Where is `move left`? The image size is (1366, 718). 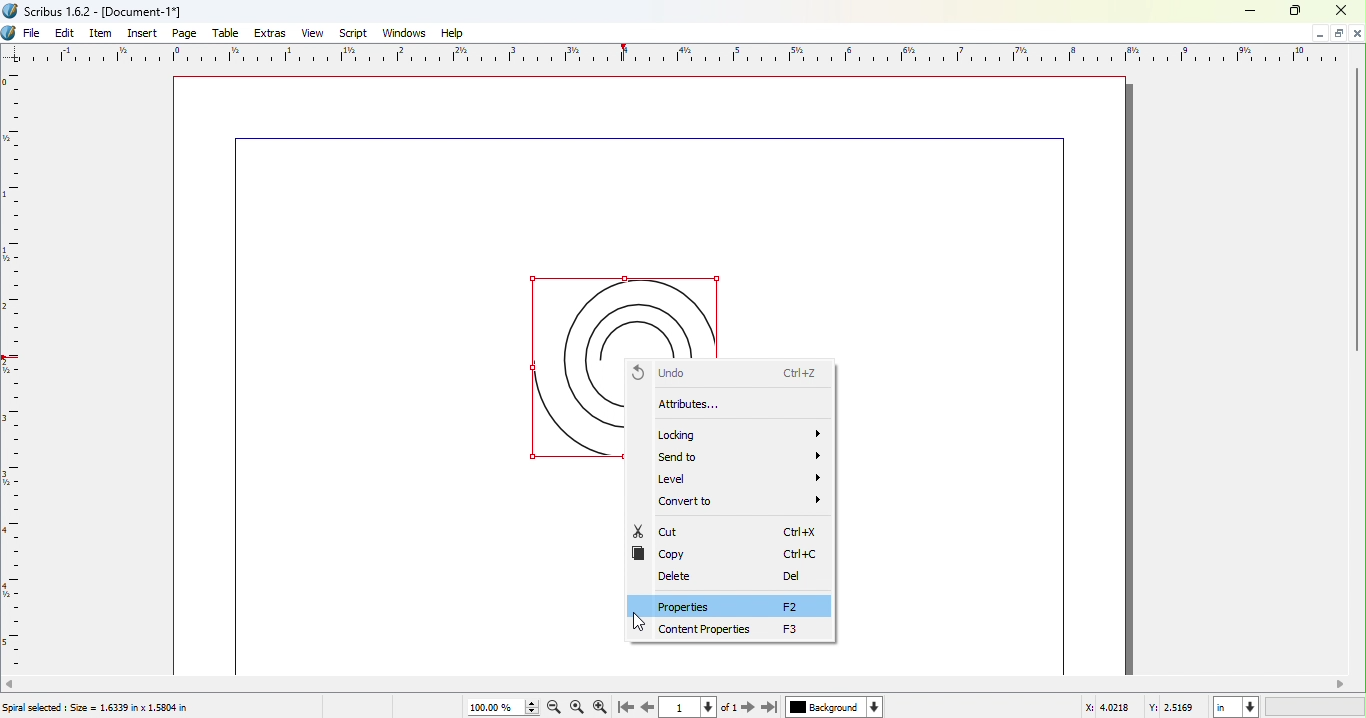
move left is located at coordinates (10, 684).